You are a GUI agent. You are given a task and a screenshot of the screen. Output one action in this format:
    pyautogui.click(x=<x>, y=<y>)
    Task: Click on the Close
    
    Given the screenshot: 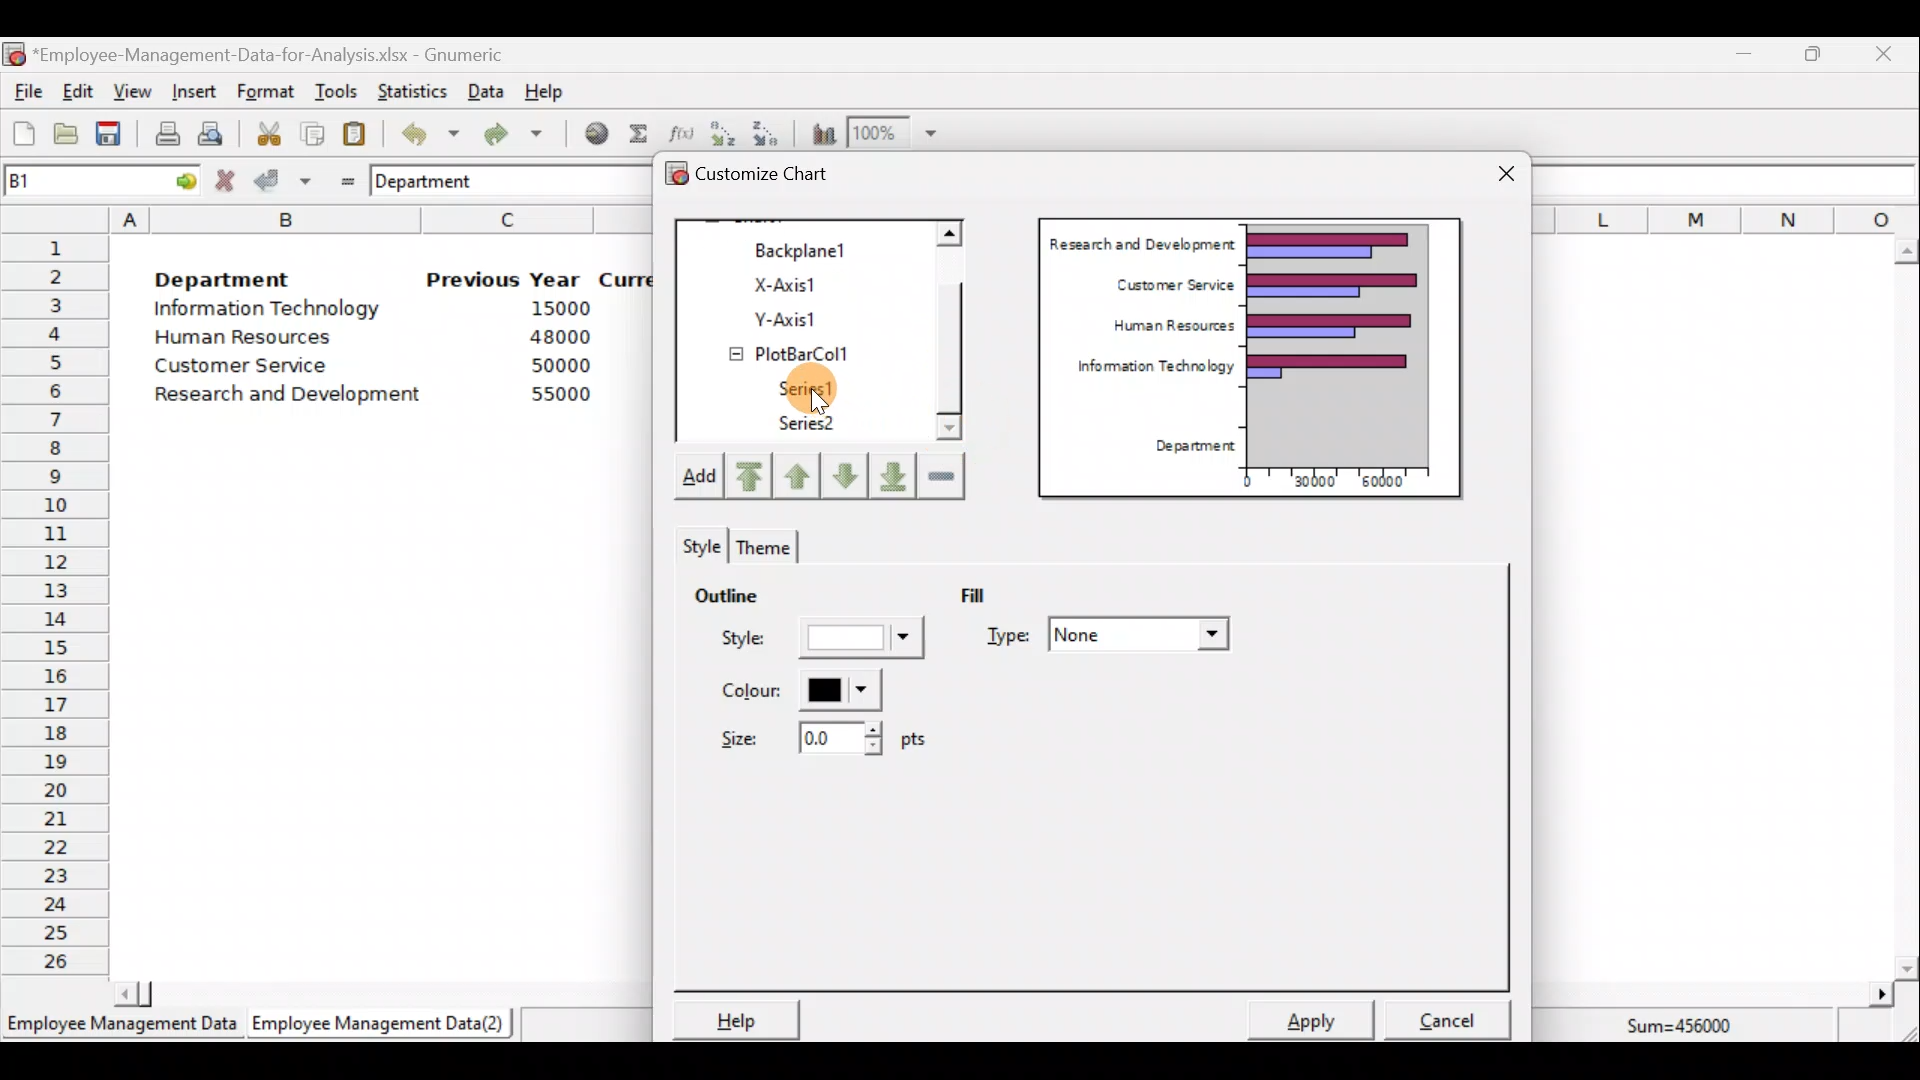 What is the action you would take?
    pyautogui.click(x=1506, y=176)
    